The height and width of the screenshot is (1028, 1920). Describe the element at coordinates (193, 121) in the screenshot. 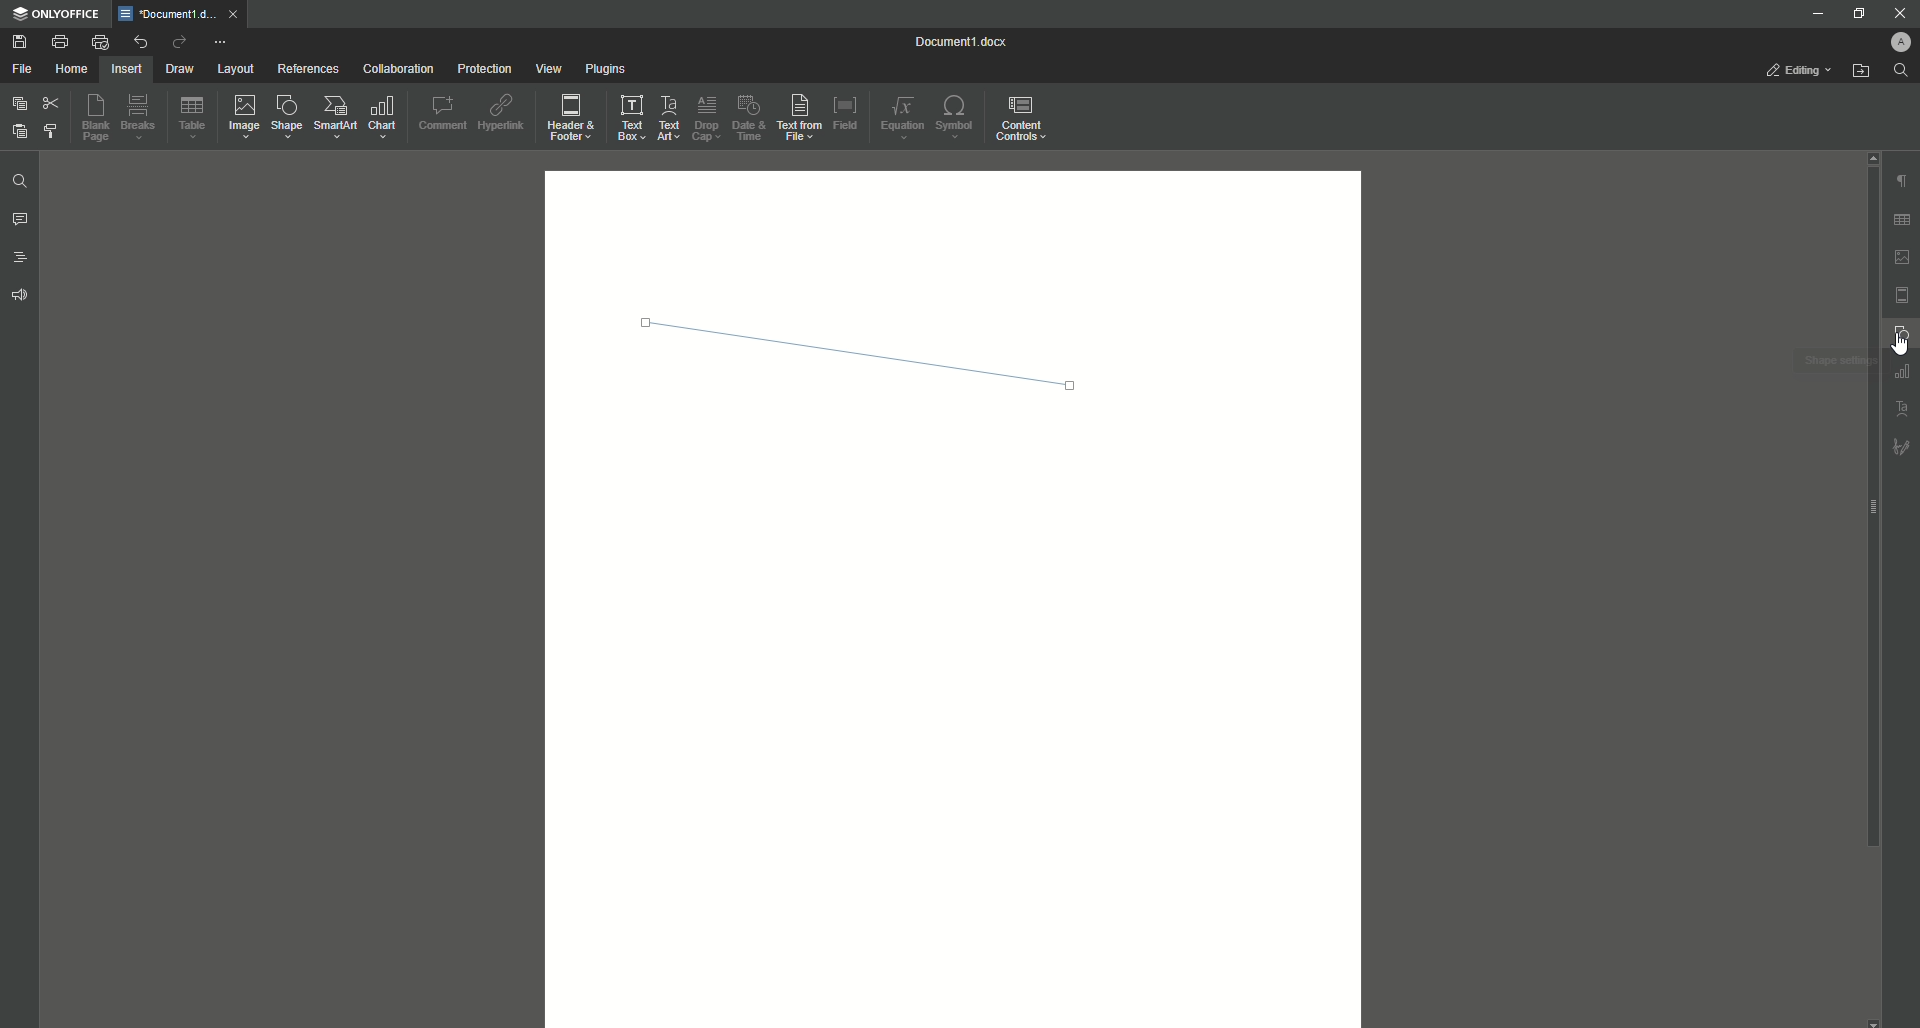

I see `Table` at that location.